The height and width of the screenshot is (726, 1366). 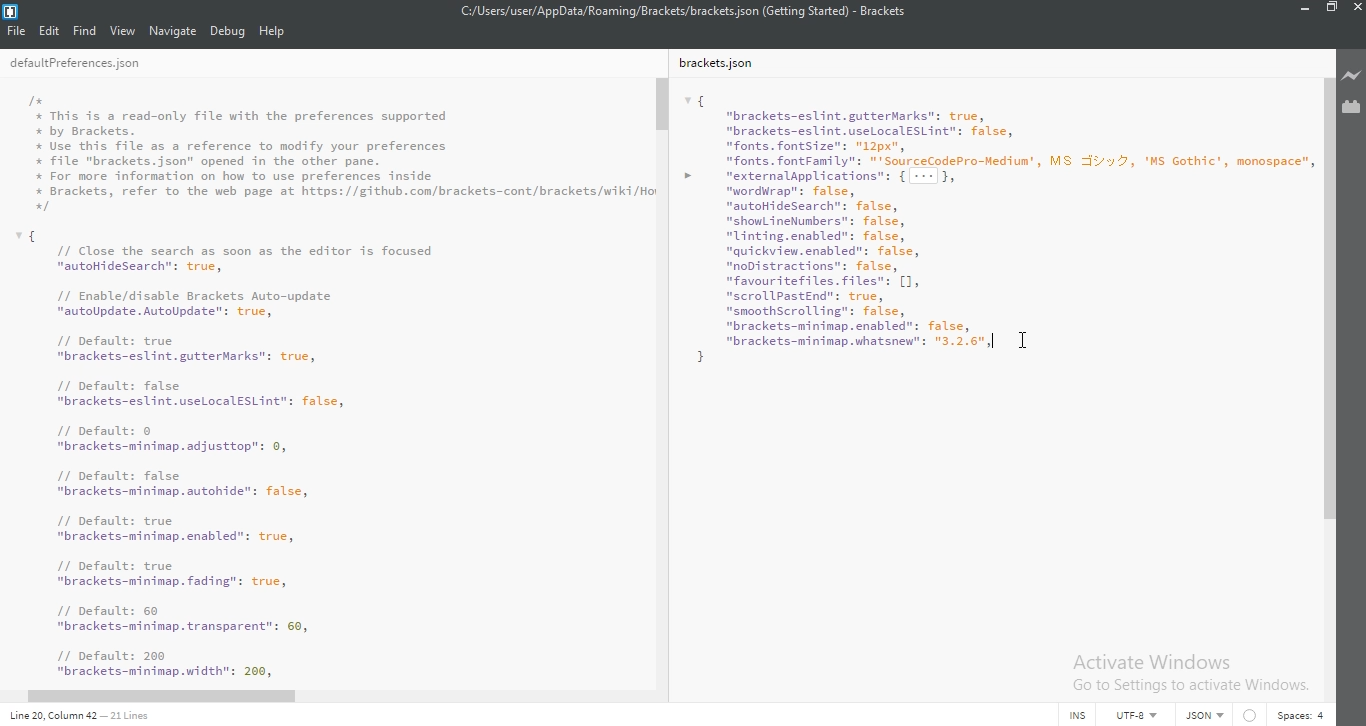 I want to click on Logo, so click(x=13, y=10).